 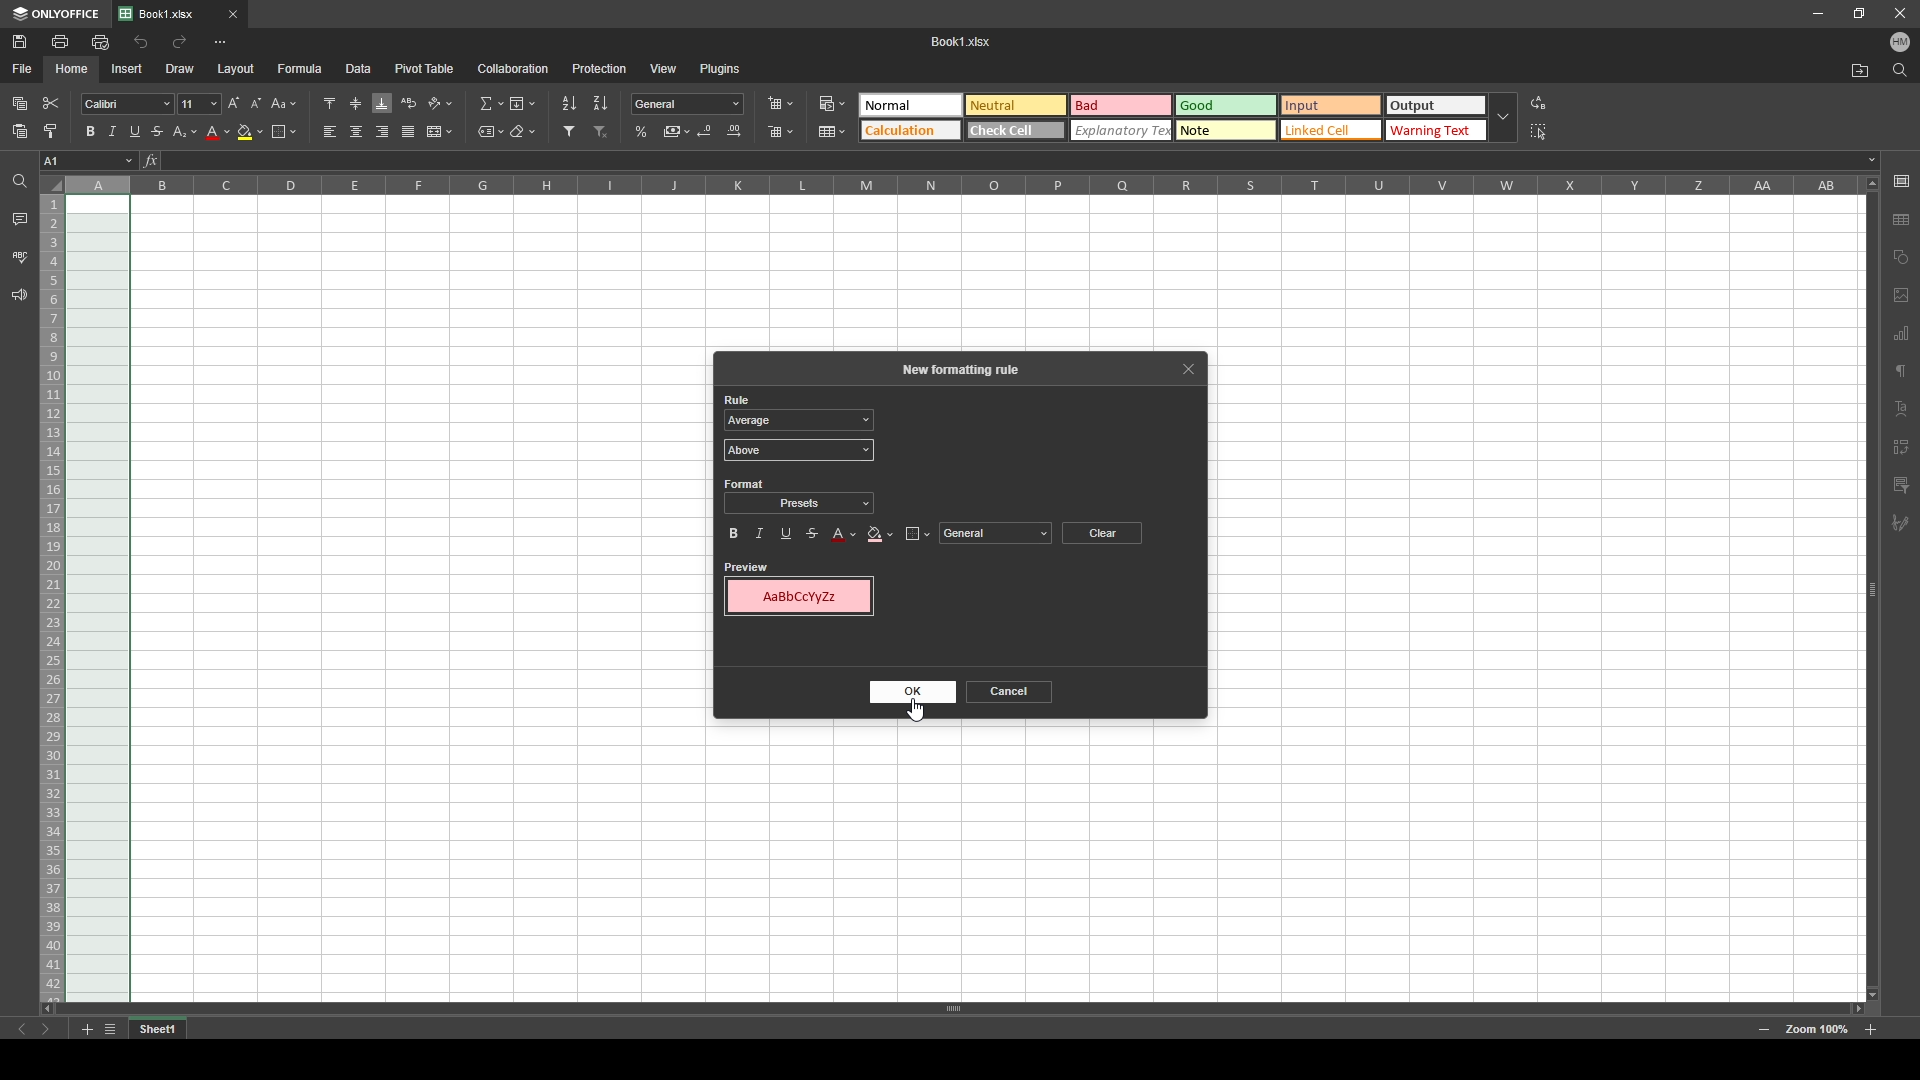 I want to click on data, so click(x=359, y=67).